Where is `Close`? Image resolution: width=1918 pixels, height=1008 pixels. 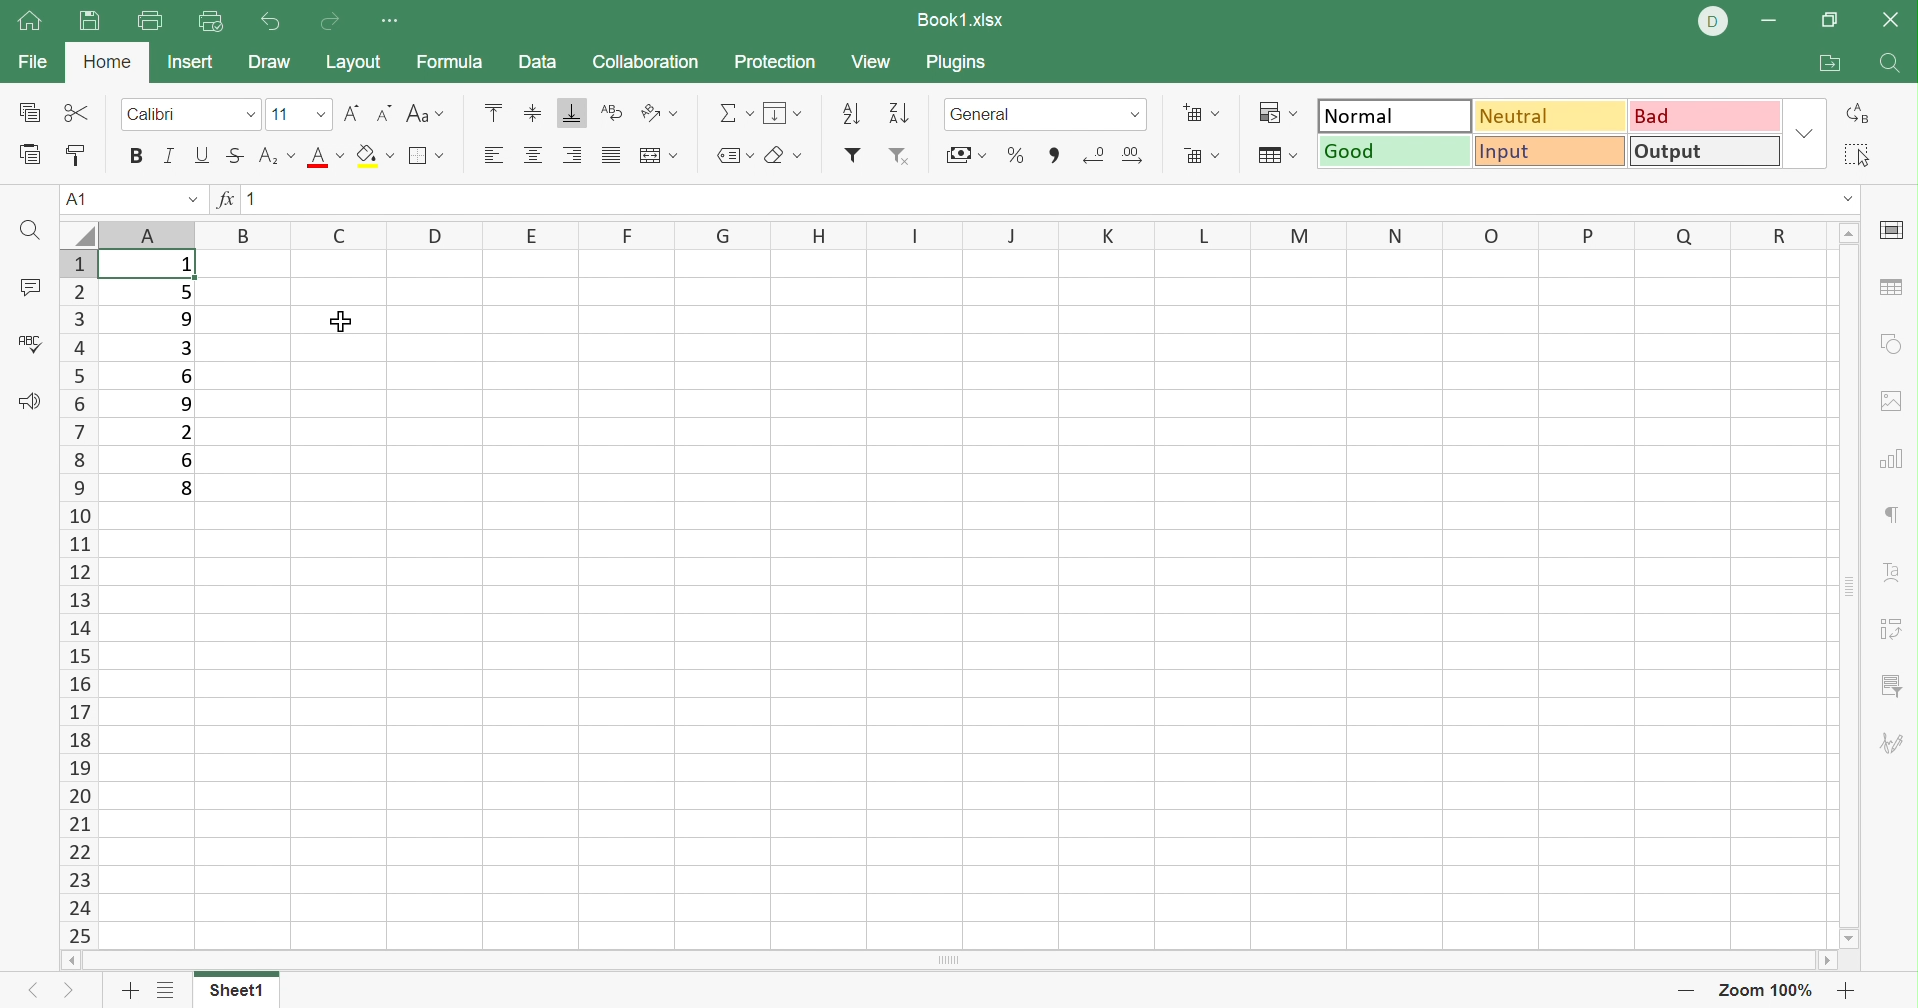 Close is located at coordinates (1893, 22).